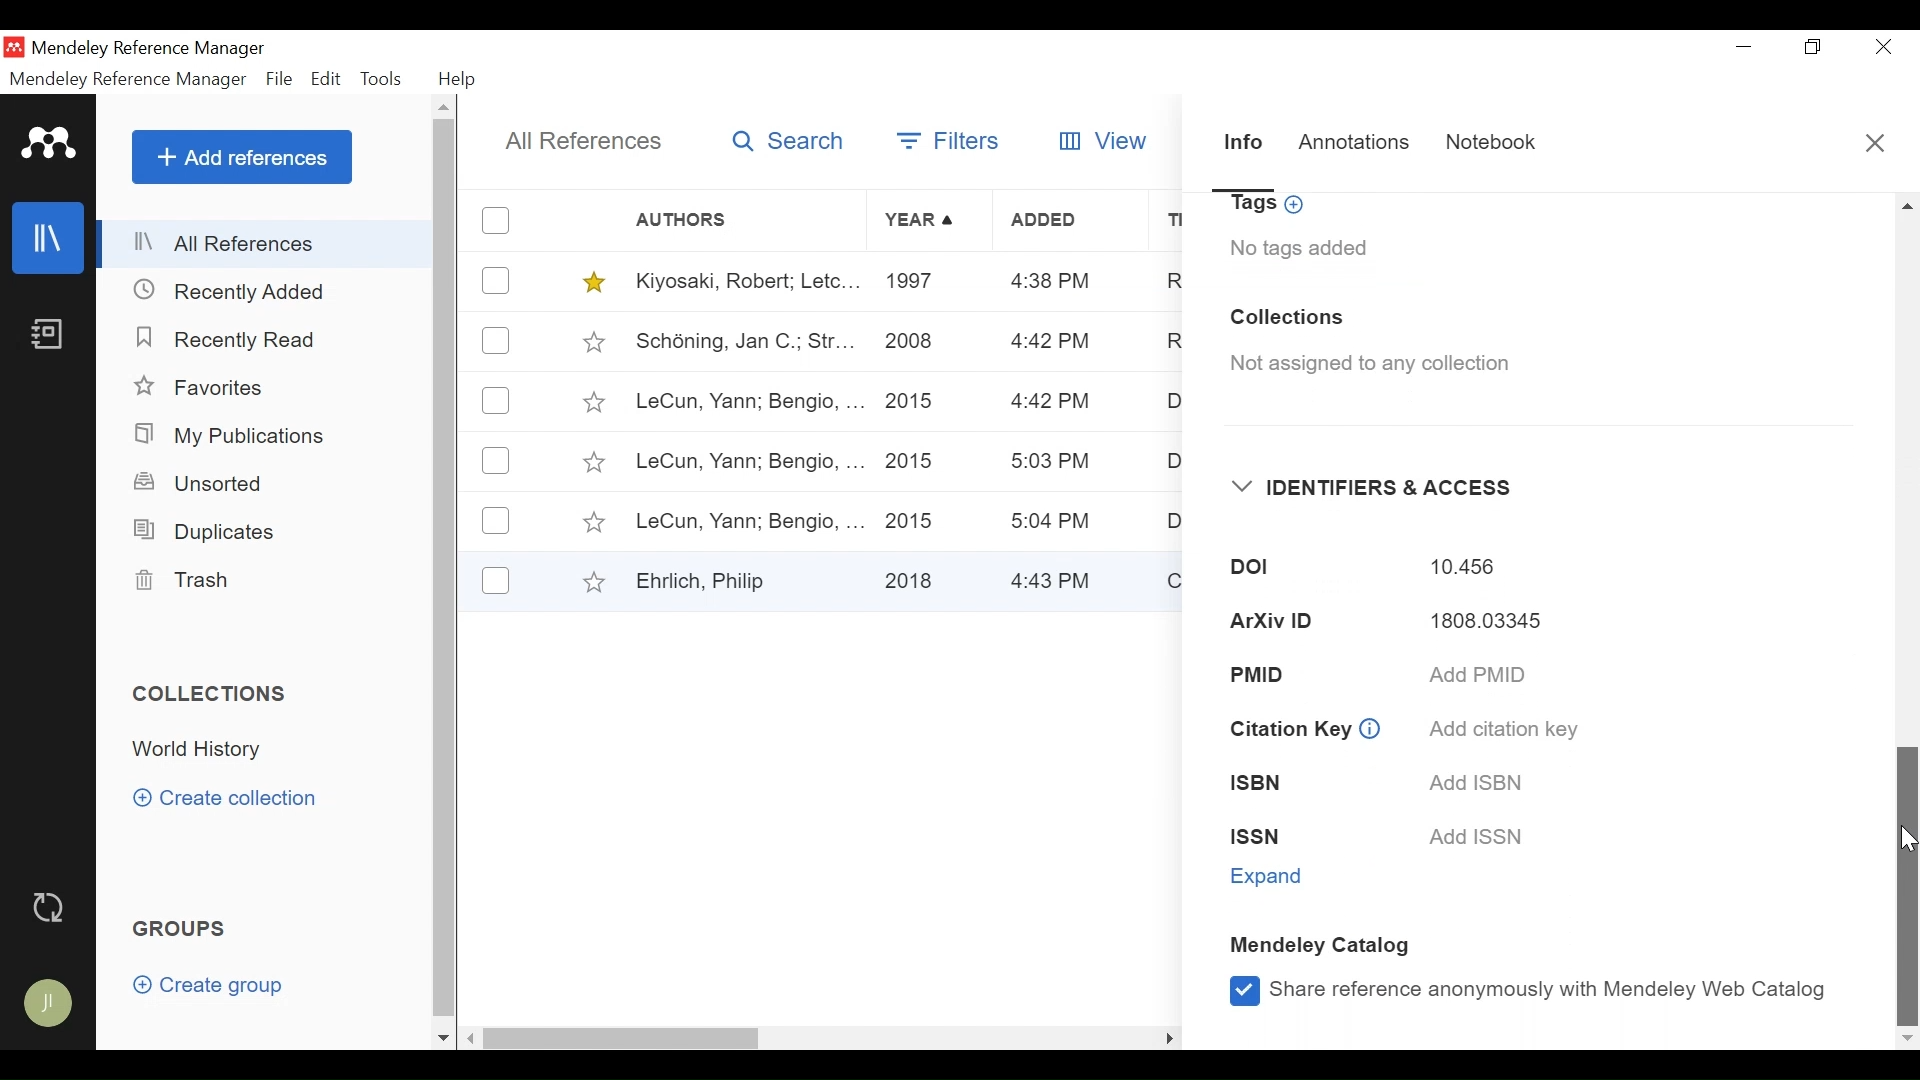  I want to click on 2015, so click(914, 400).